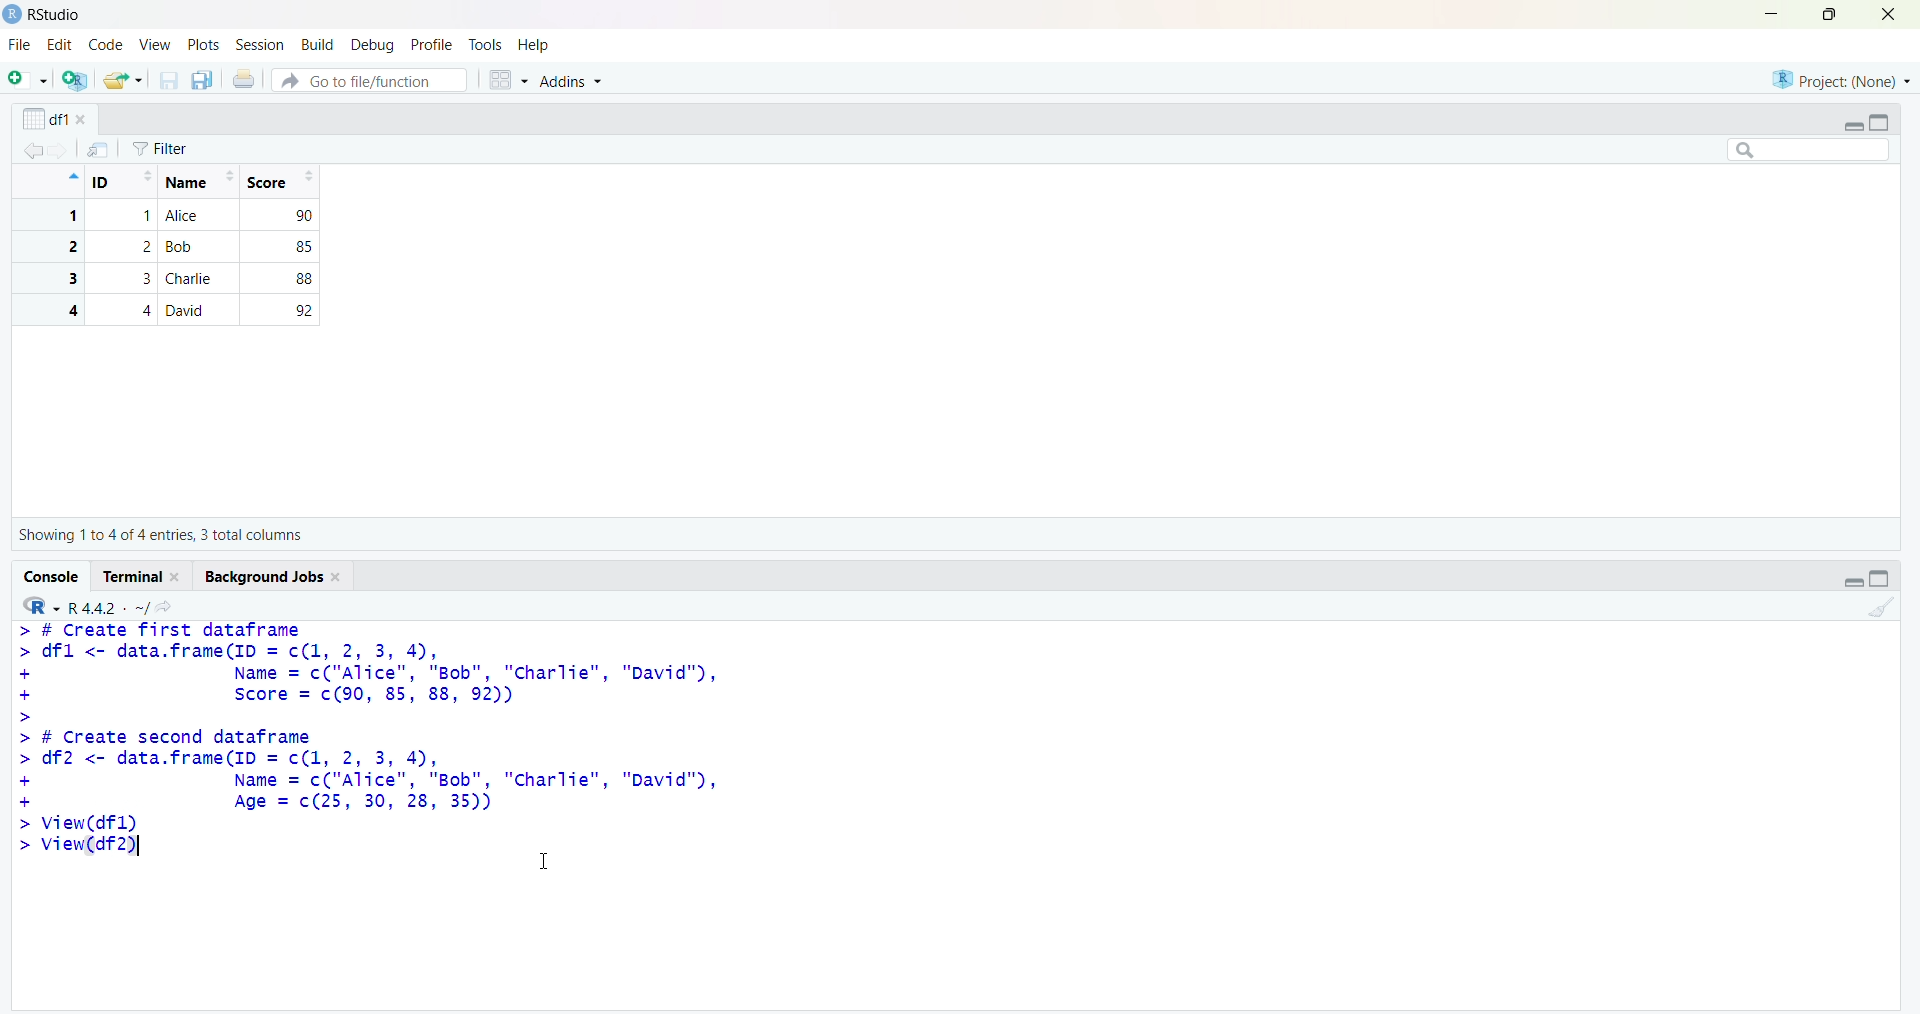 This screenshot has width=1920, height=1014. What do you see at coordinates (264, 577) in the screenshot?
I see `Background jobs` at bounding box center [264, 577].